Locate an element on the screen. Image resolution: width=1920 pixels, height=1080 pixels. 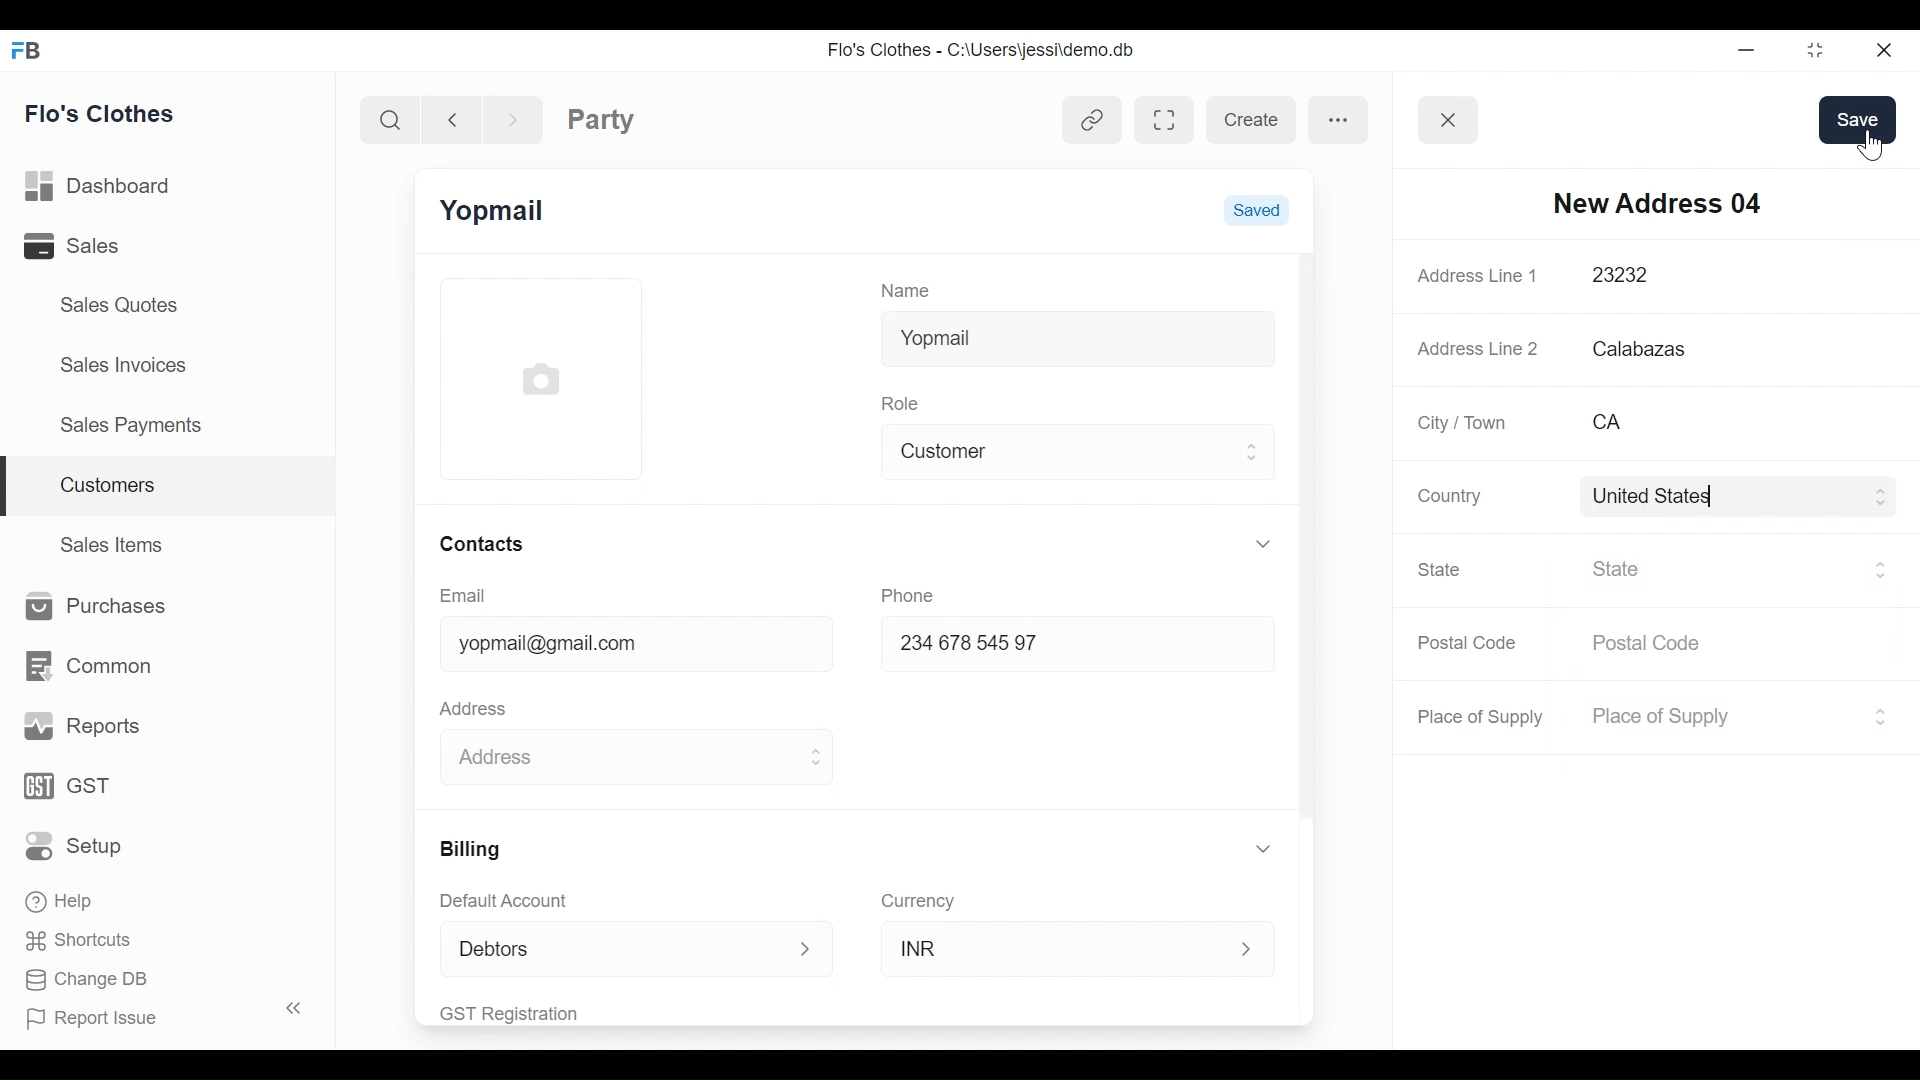
234678 54597 is located at coordinates (1058, 646).